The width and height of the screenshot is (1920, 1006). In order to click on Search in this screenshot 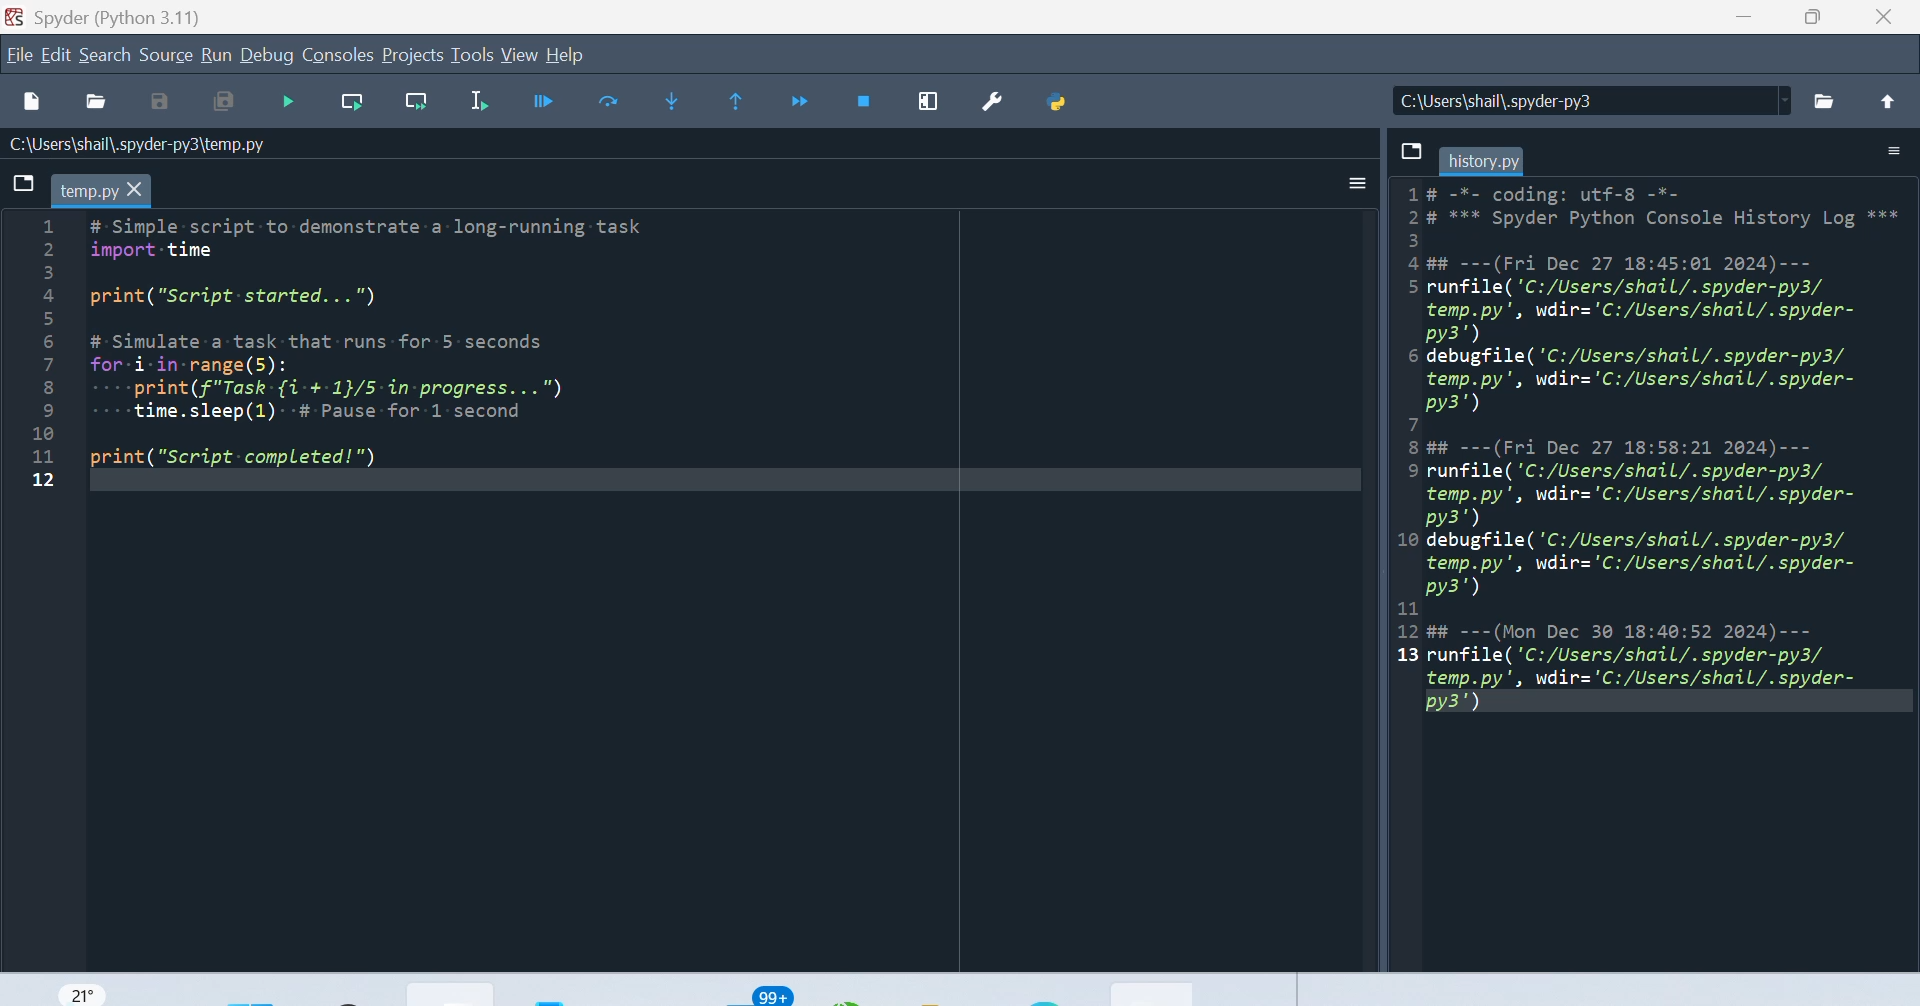, I will do `click(103, 57)`.